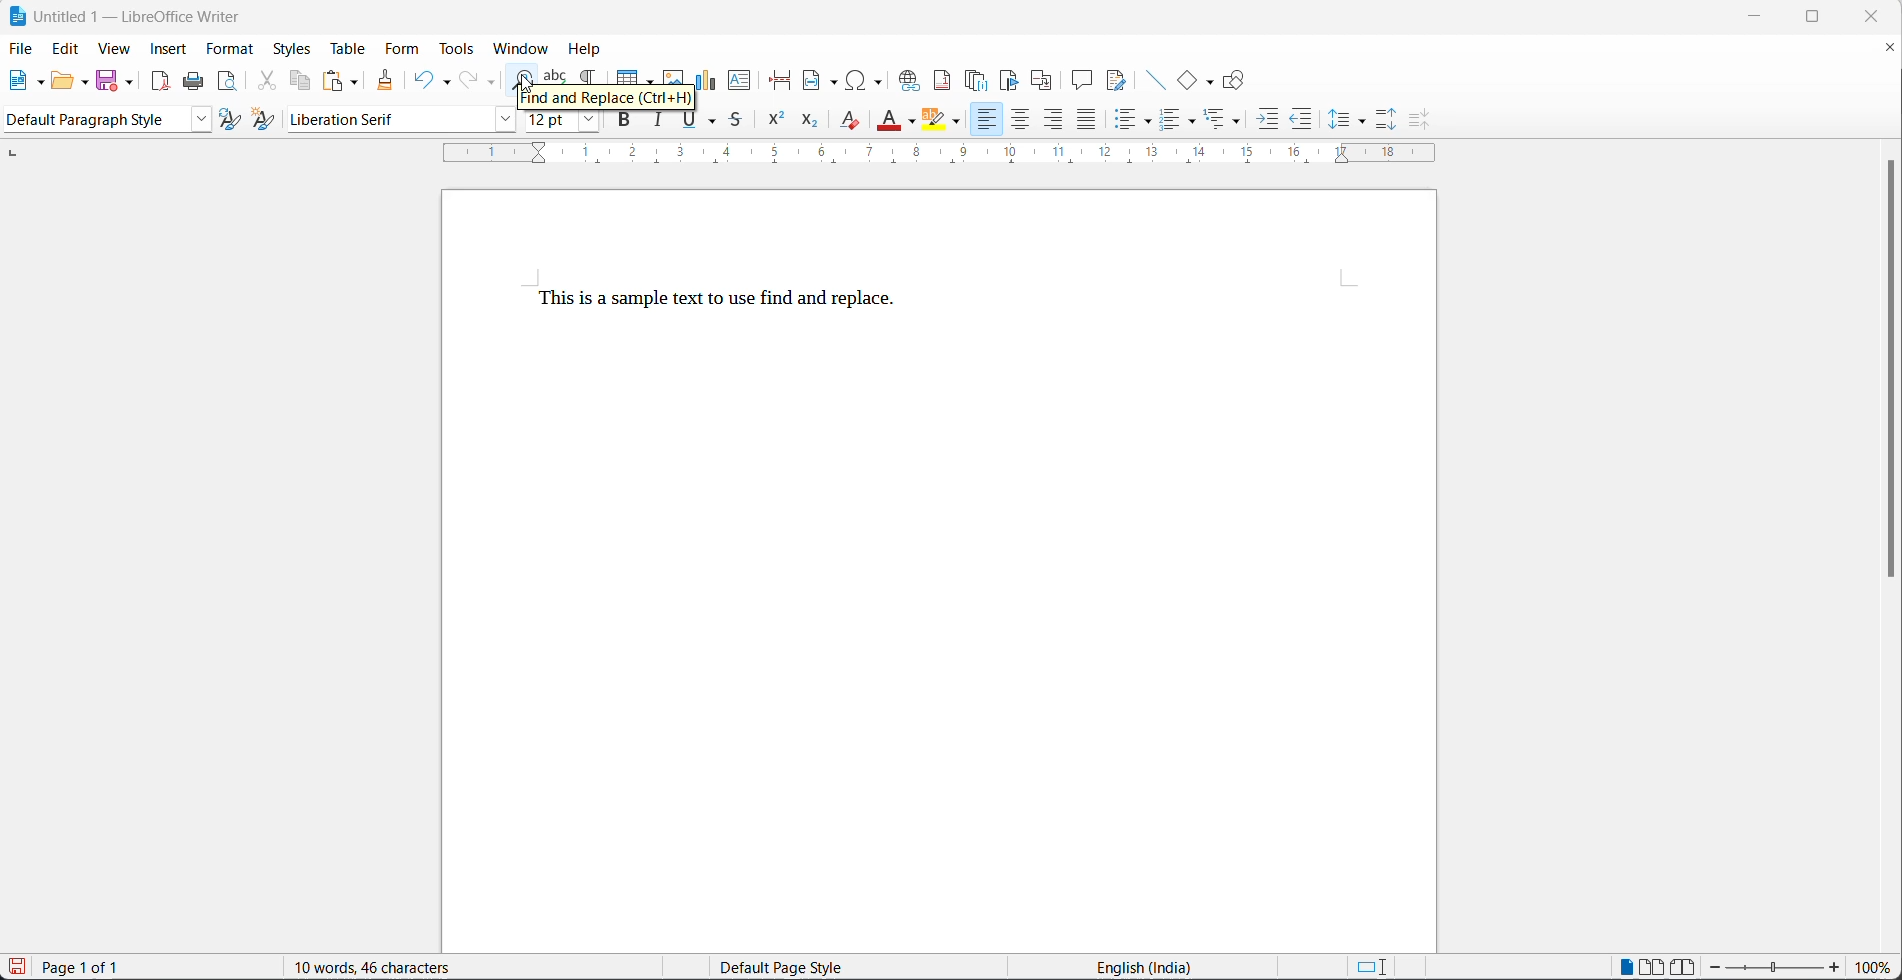 This screenshot has height=980, width=1902. Describe the element at coordinates (979, 80) in the screenshot. I see `insert endnote` at that location.